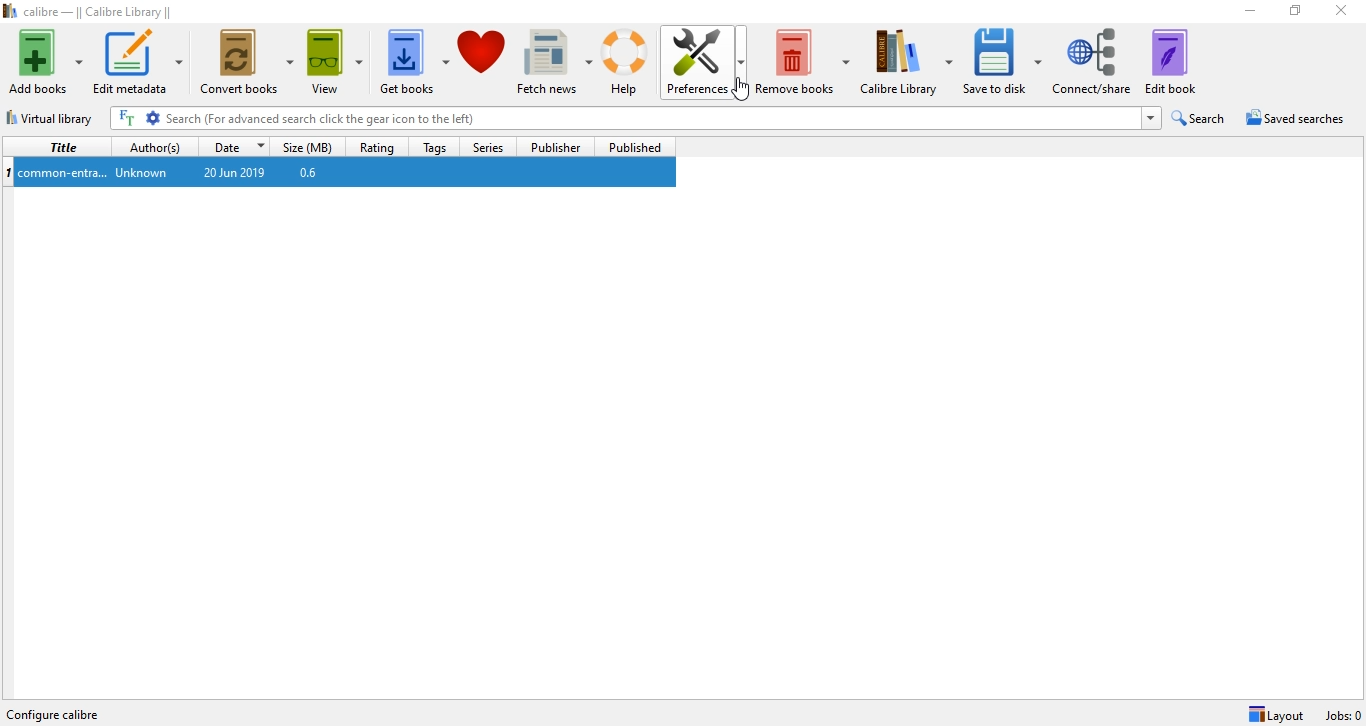  Describe the element at coordinates (558, 147) in the screenshot. I see `Publisher` at that location.